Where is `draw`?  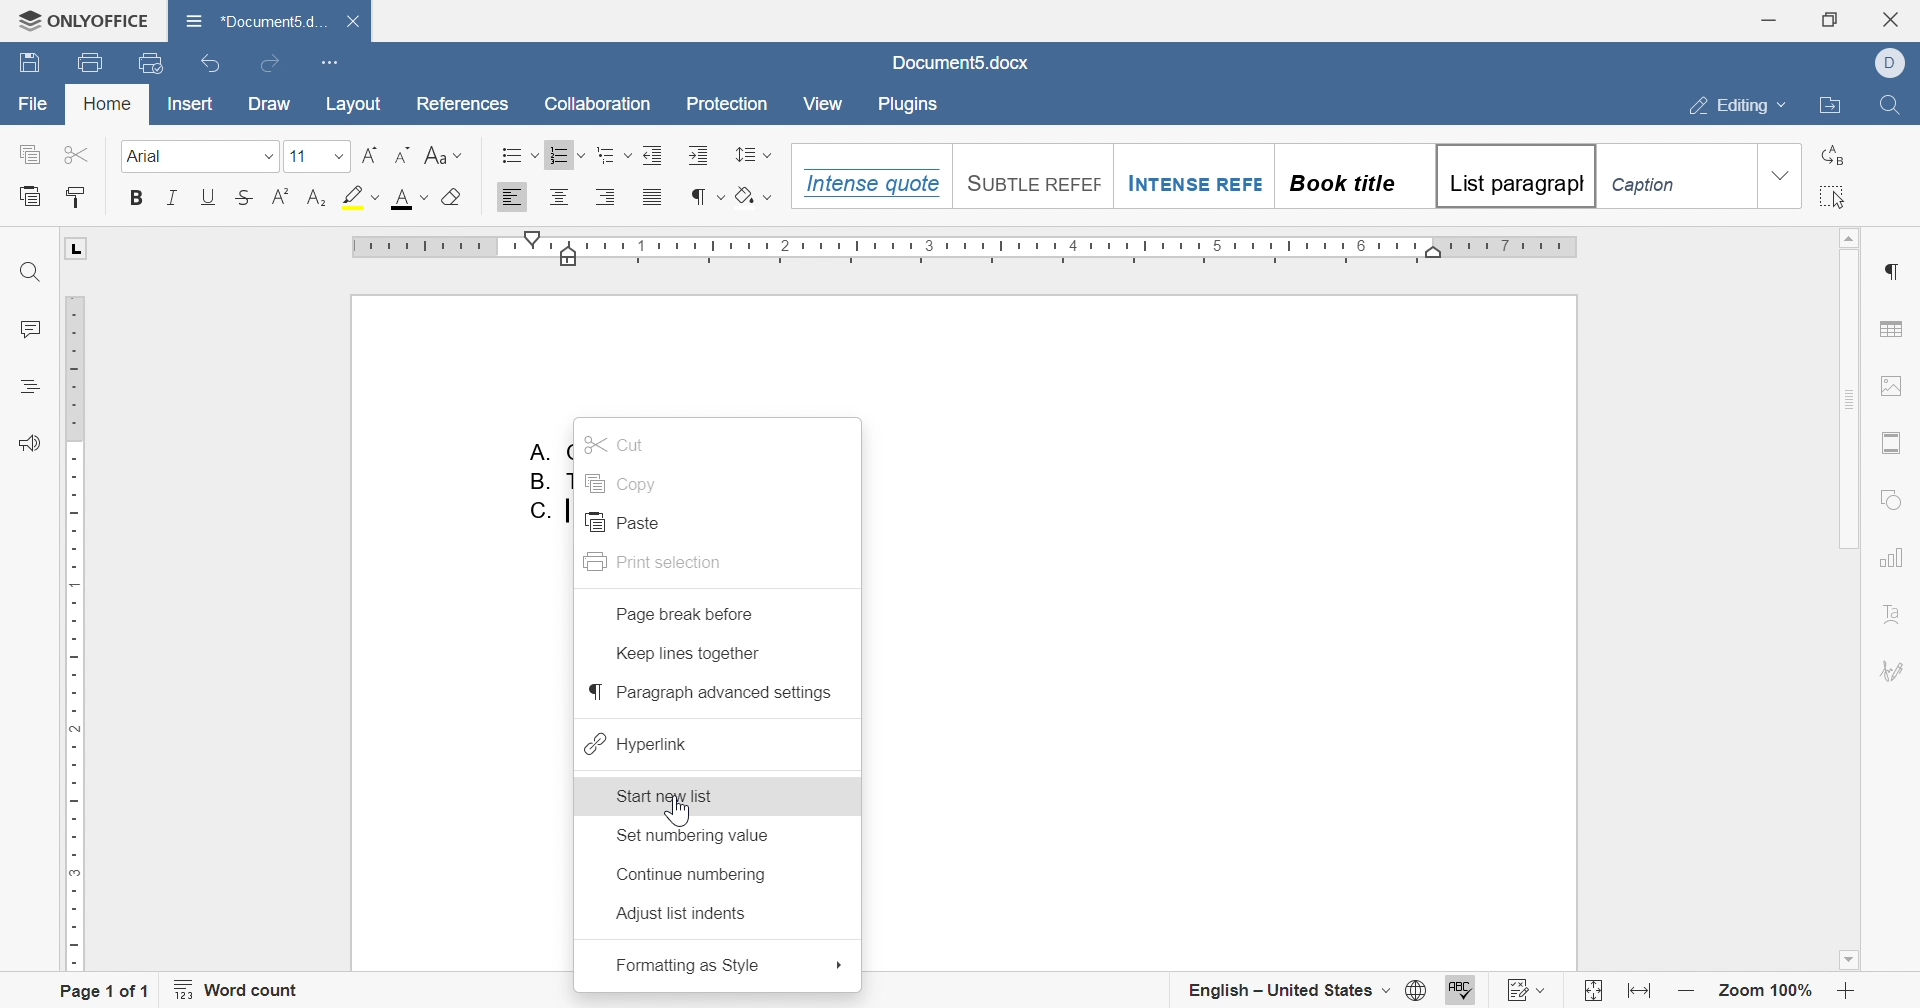
draw is located at coordinates (271, 107).